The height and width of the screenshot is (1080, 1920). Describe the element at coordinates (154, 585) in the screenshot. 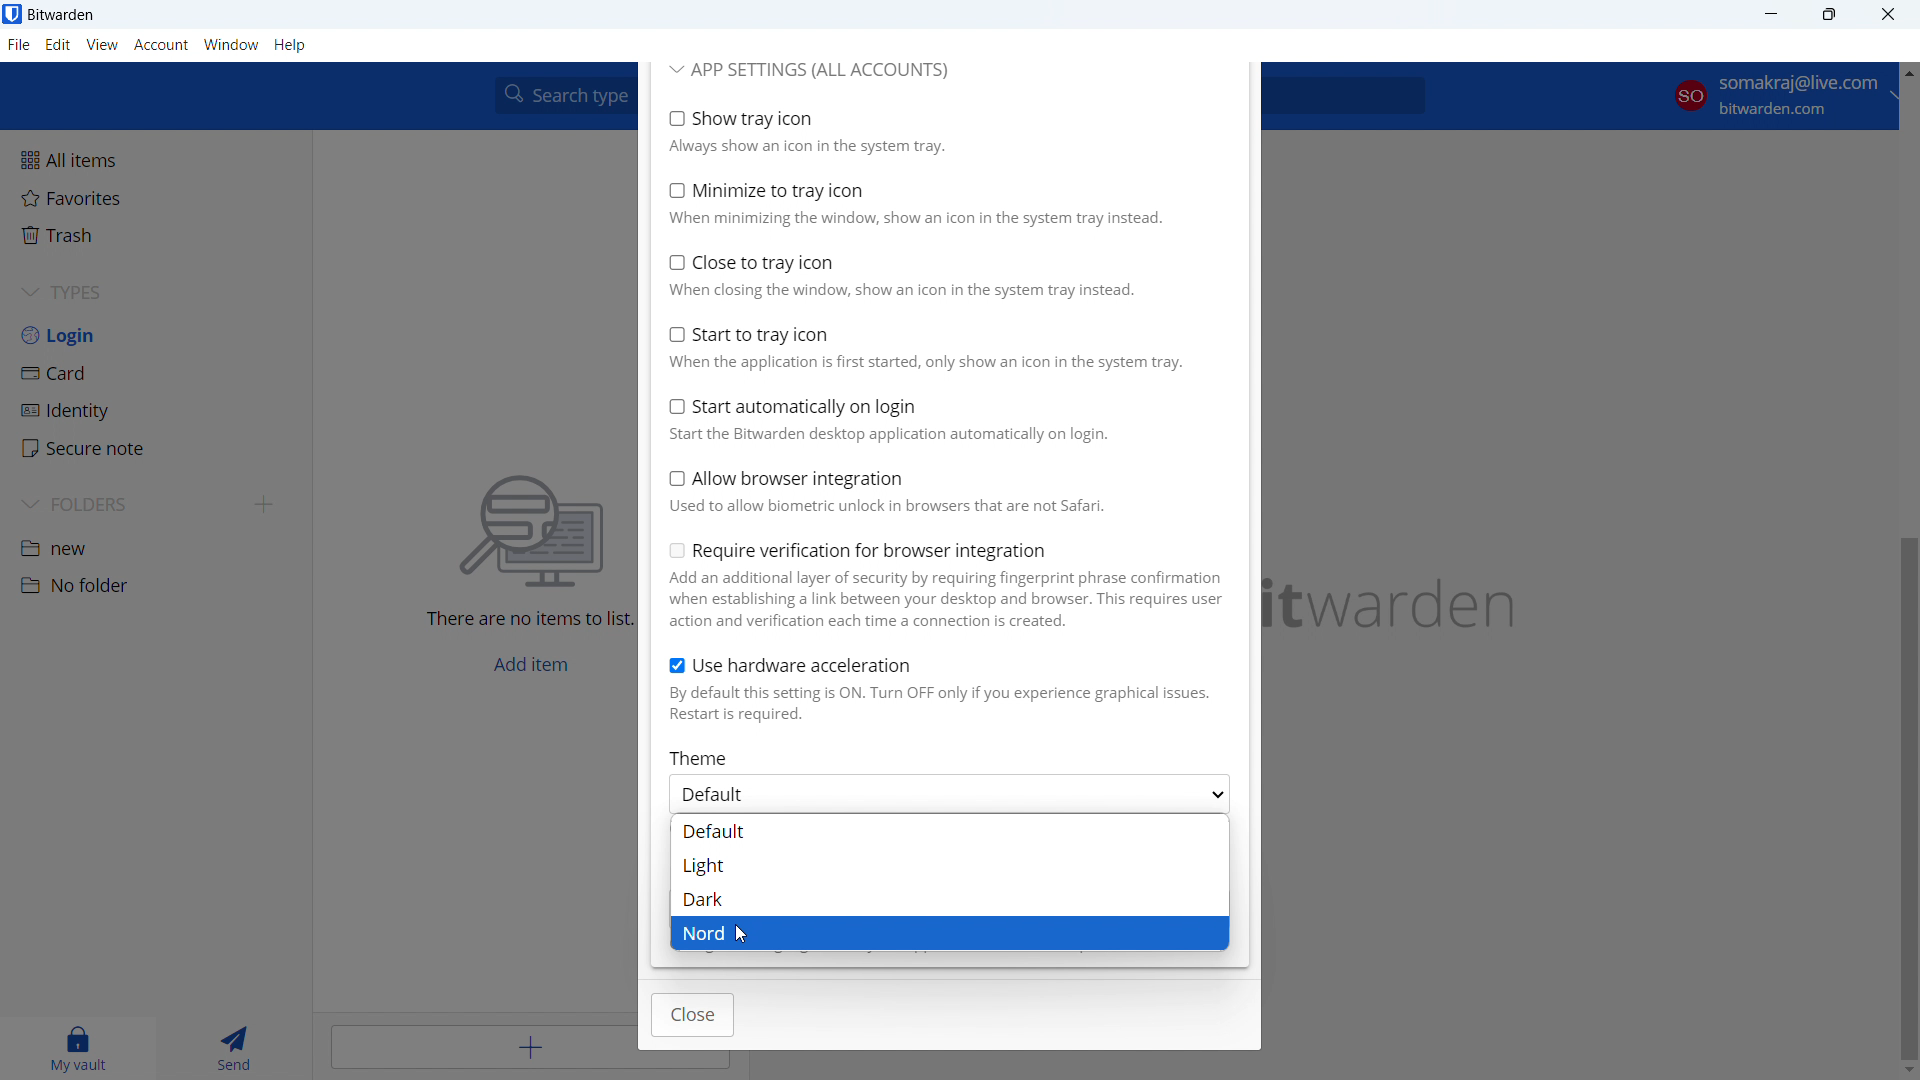

I see `folder 2` at that location.